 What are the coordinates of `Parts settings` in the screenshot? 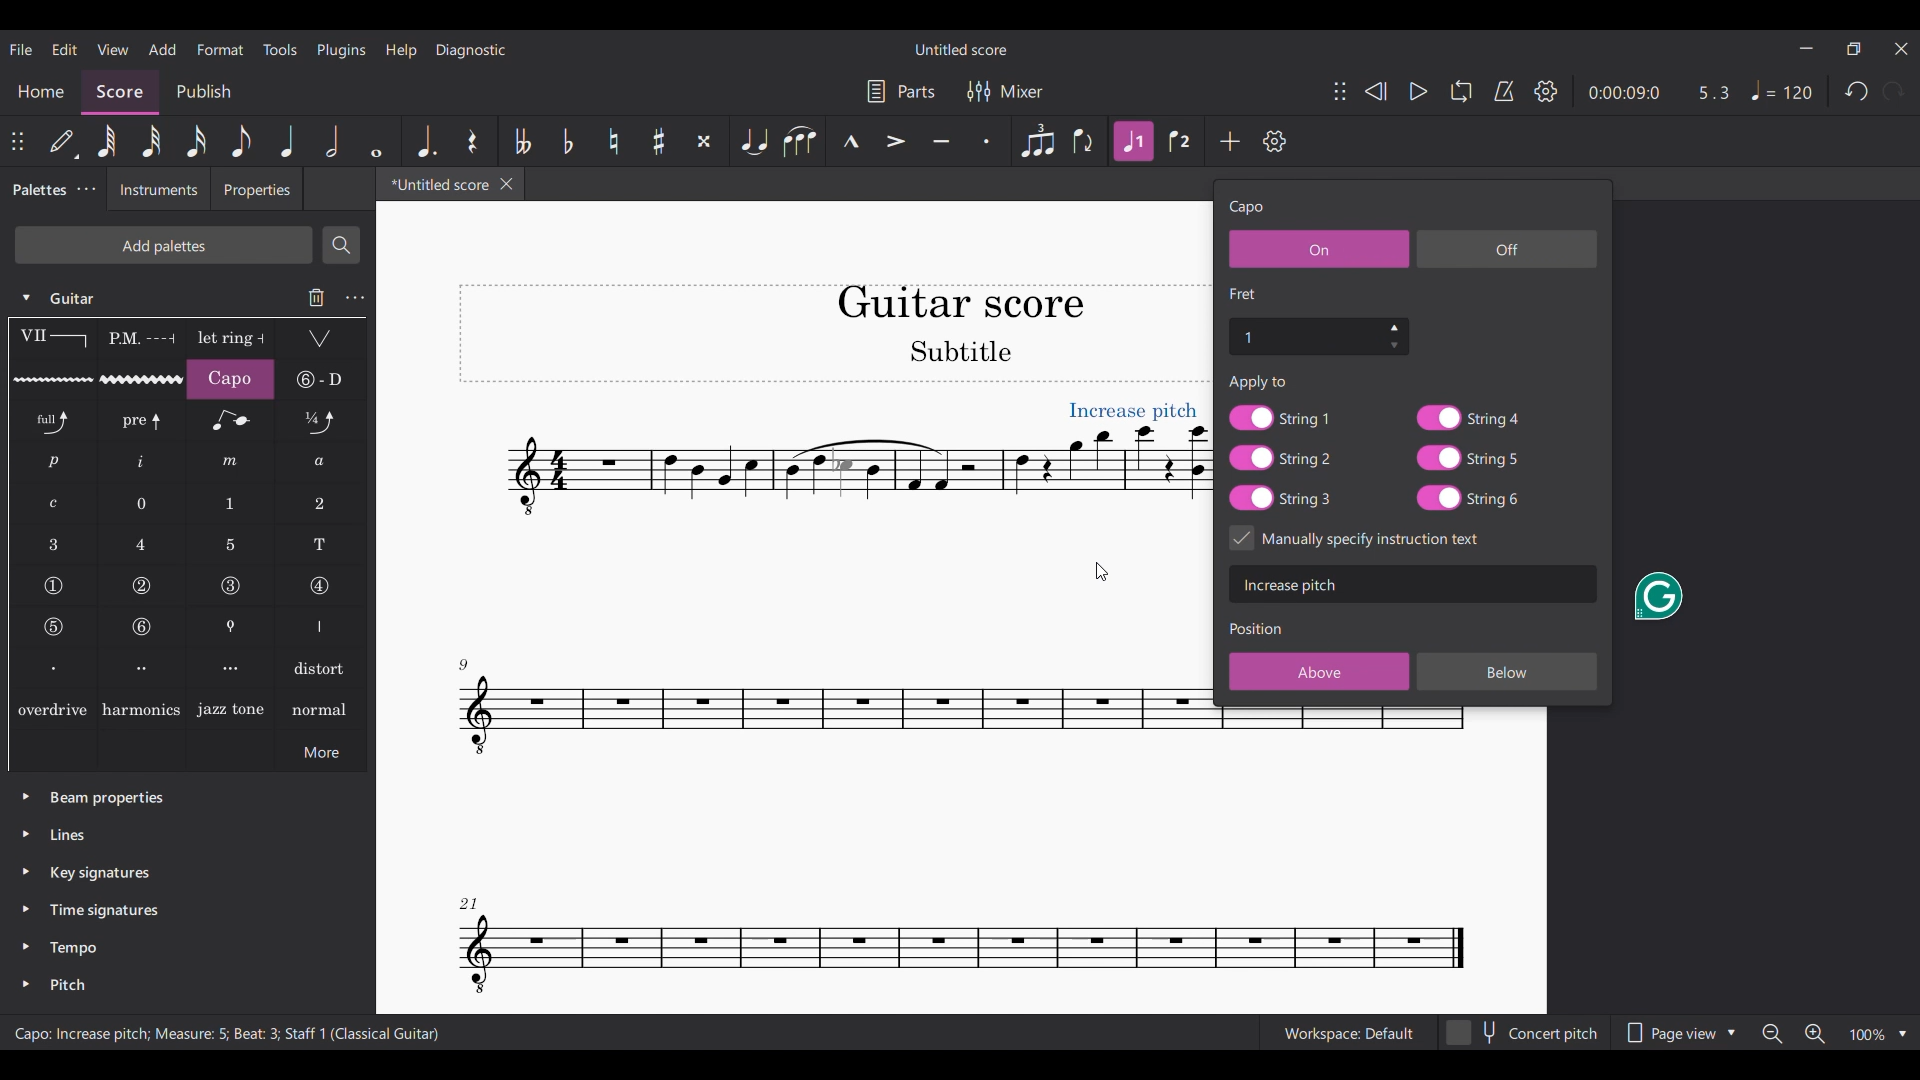 It's located at (901, 91).